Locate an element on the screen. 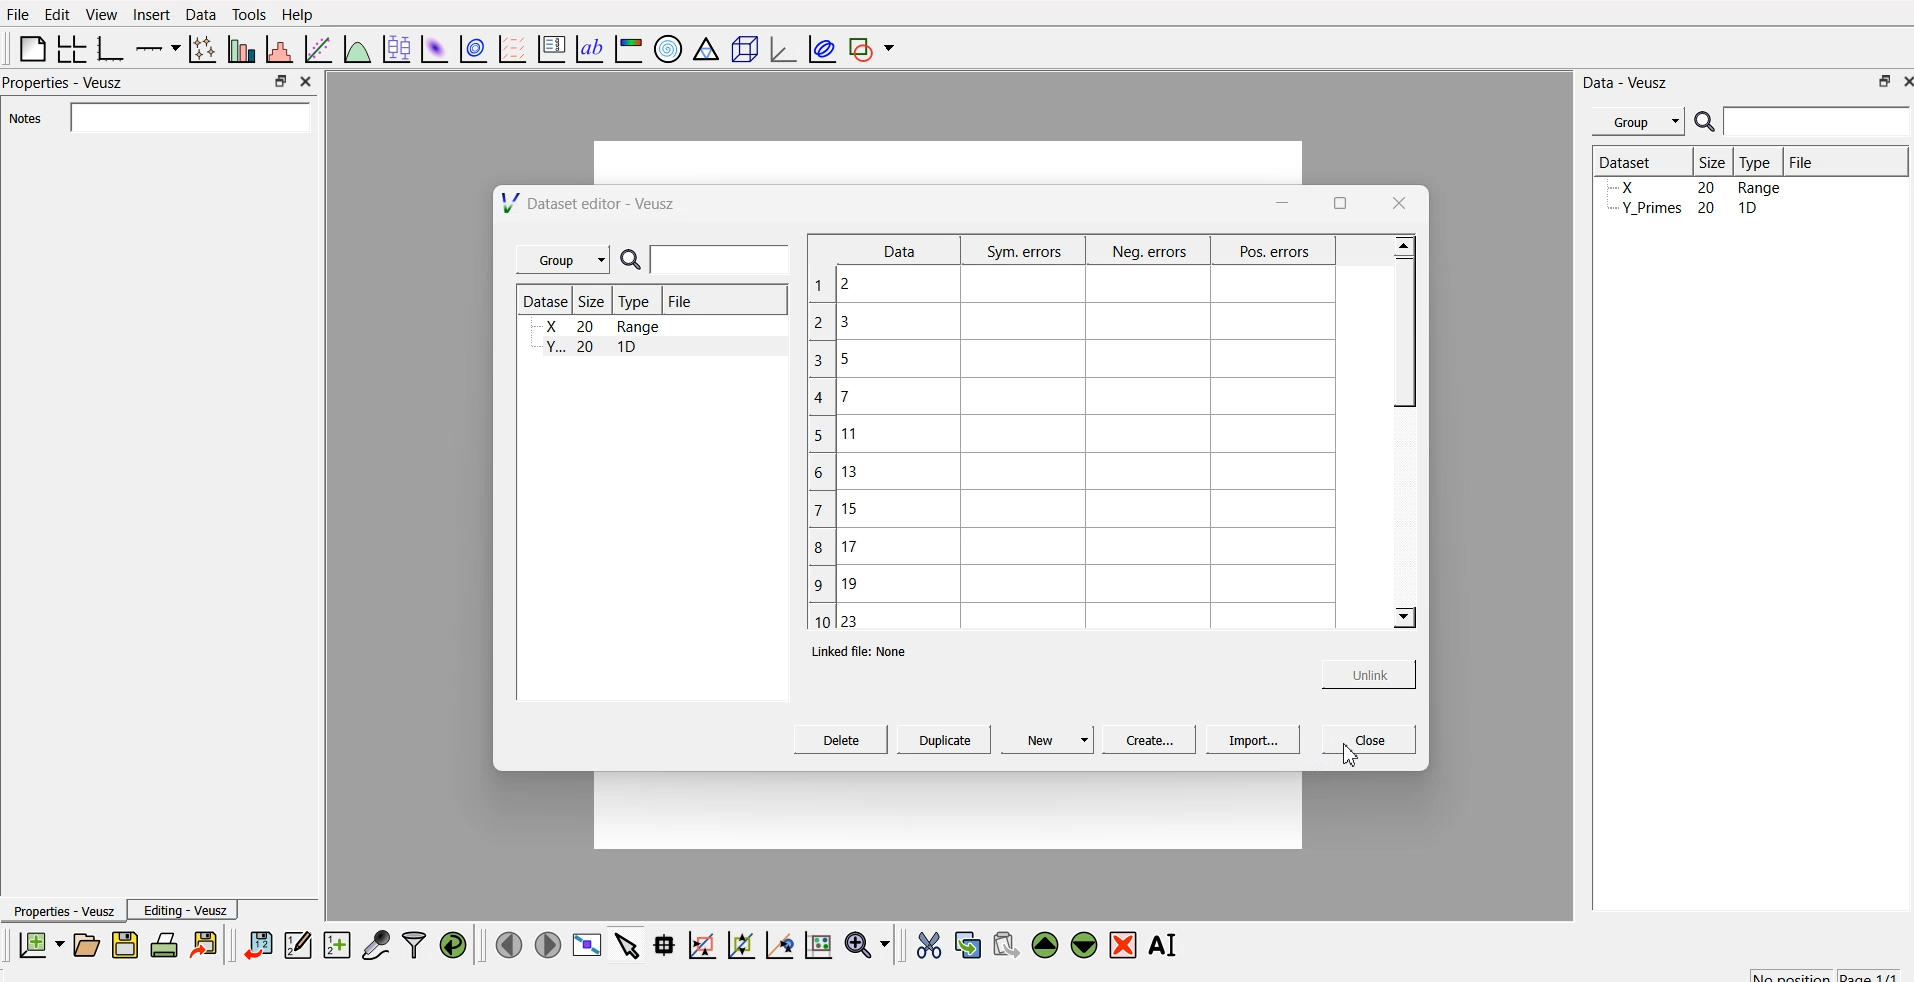  export to graphics format is located at coordinates (208, 944).